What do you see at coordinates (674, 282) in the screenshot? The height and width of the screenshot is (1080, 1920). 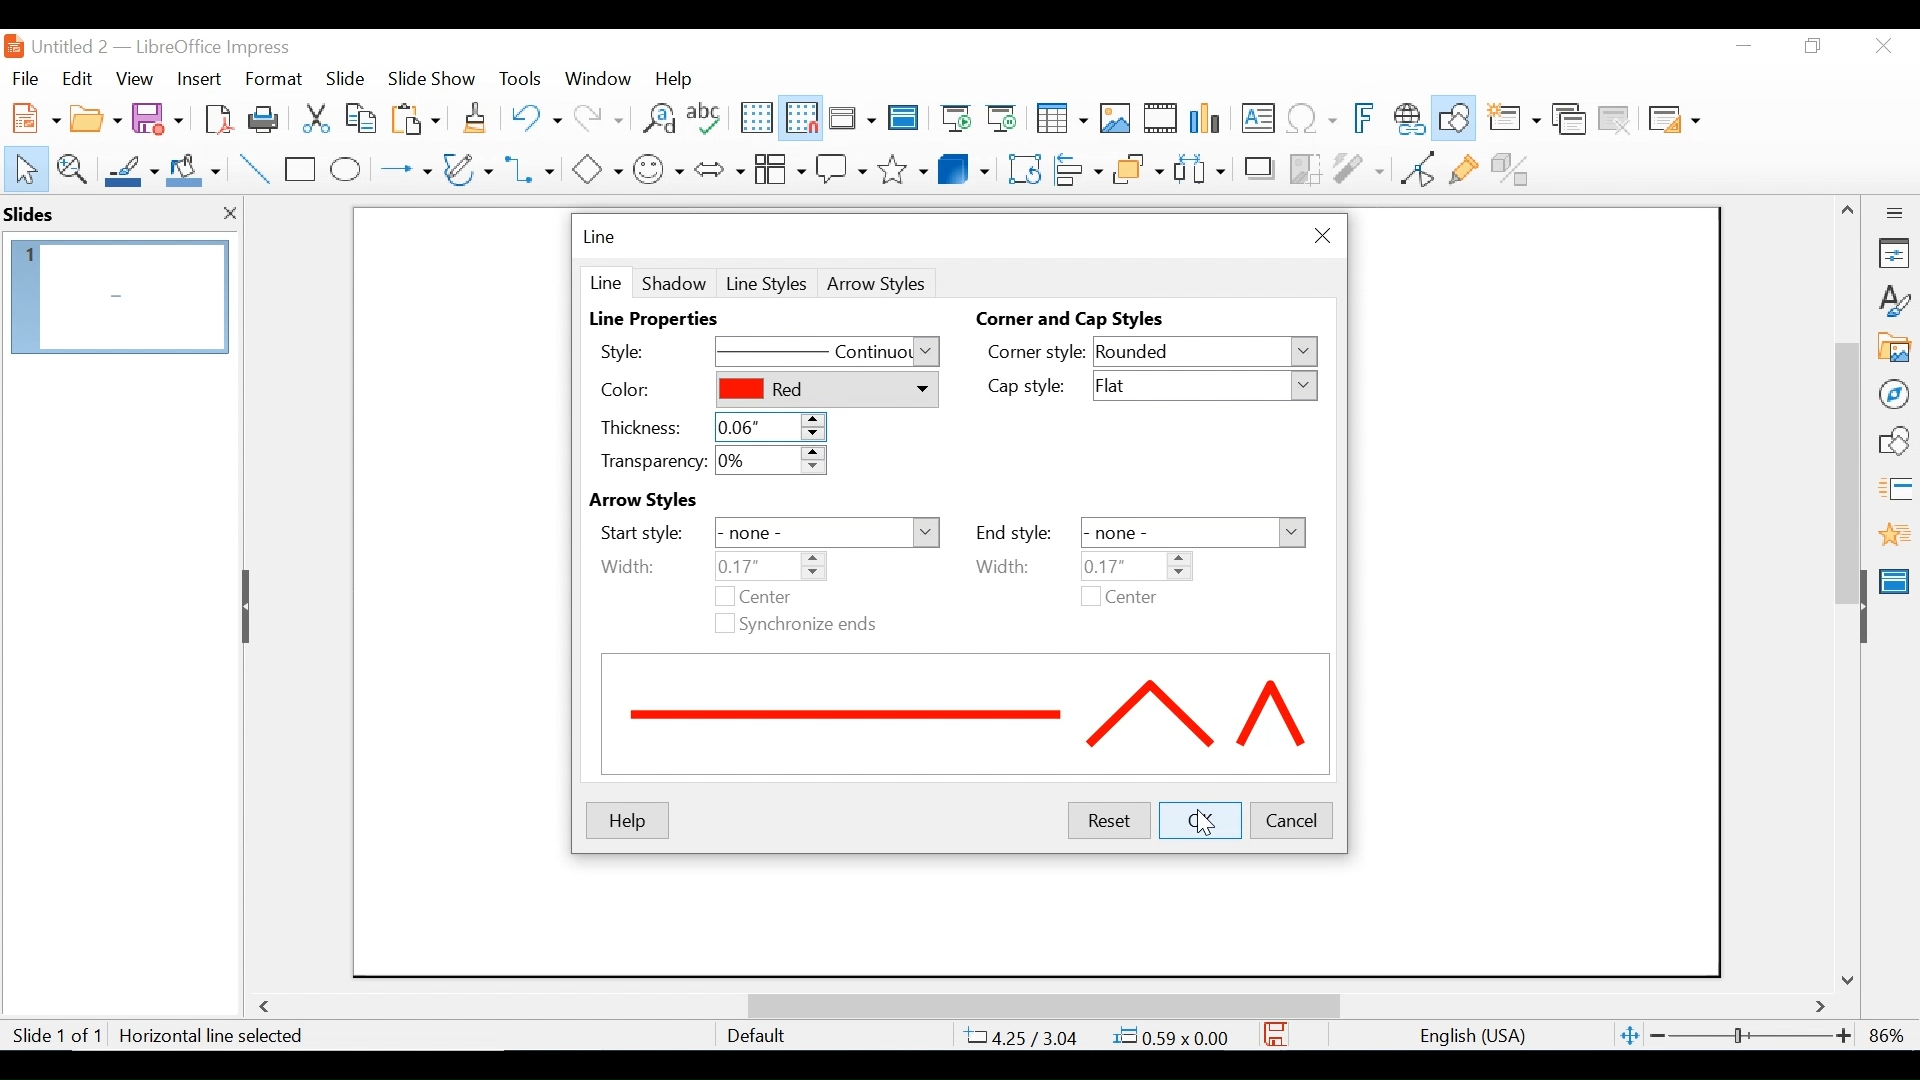 I see `Shadow` at bounding box center [674, 282].